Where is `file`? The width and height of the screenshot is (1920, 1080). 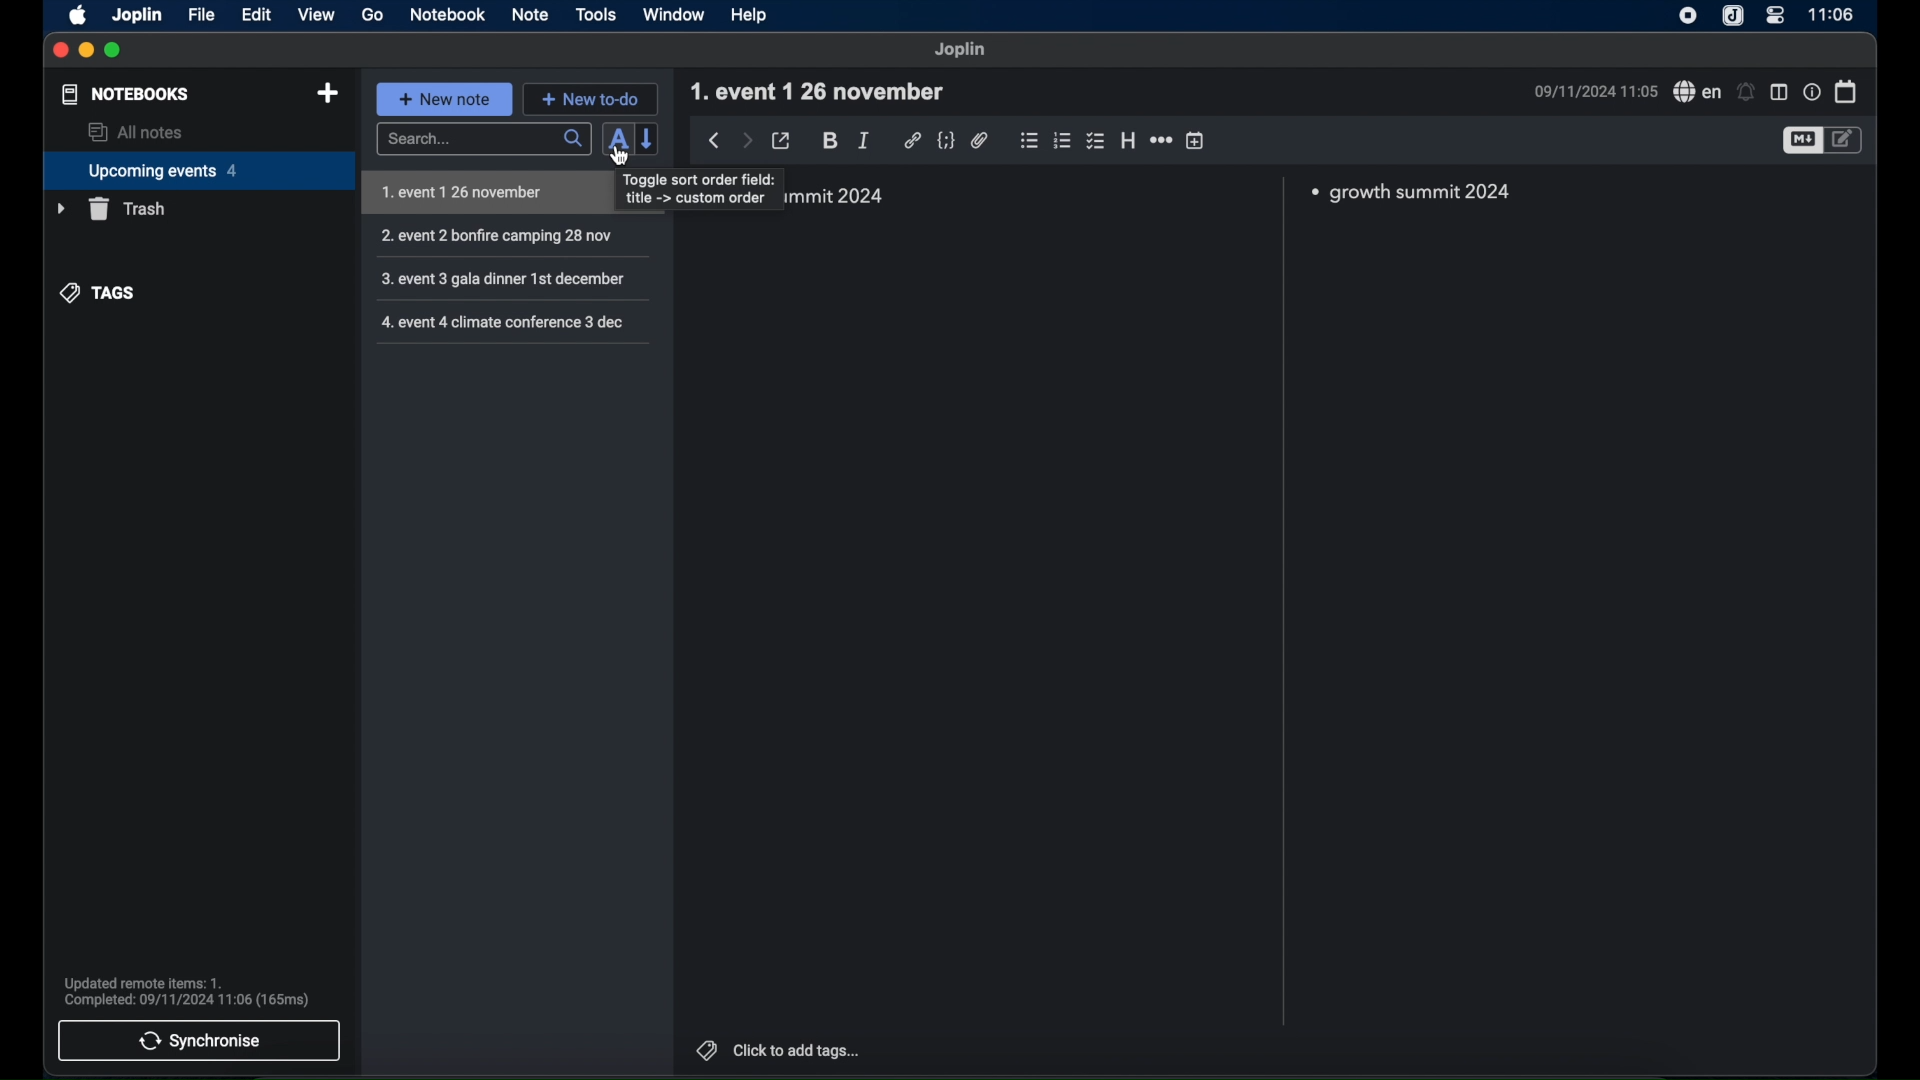
file is located at coordinates (203, 14).